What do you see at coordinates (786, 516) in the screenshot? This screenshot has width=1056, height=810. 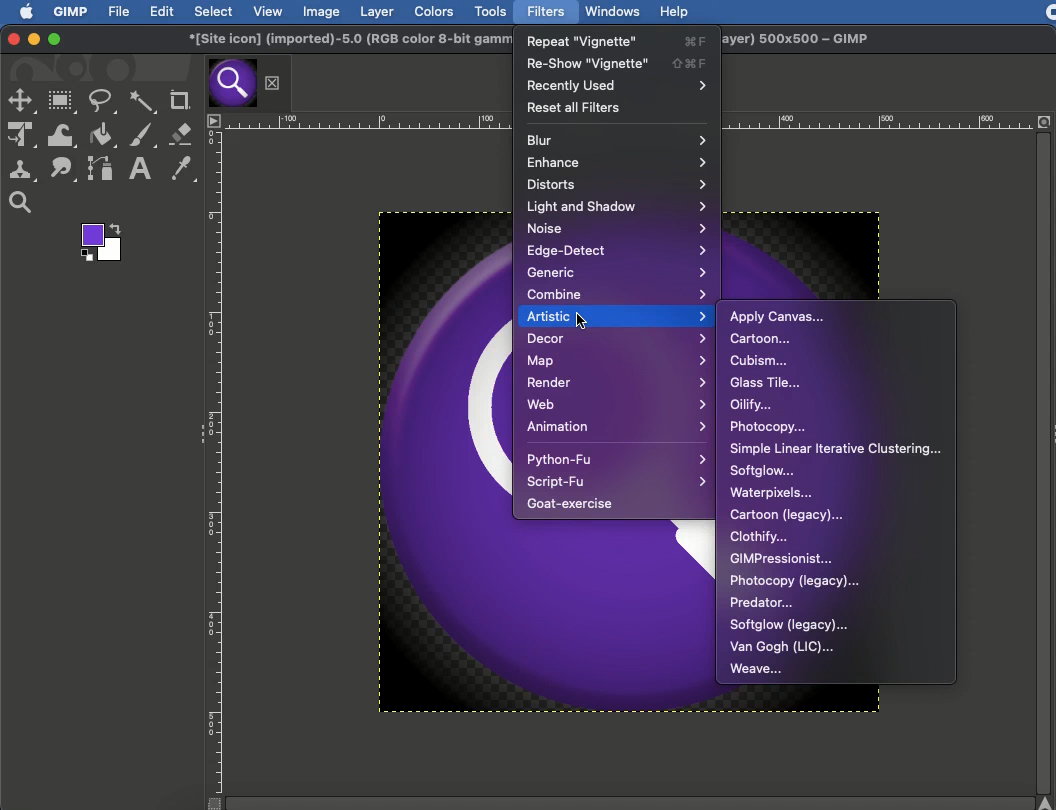 I see `Cartoon legacy` at bounding box center [786, 516].